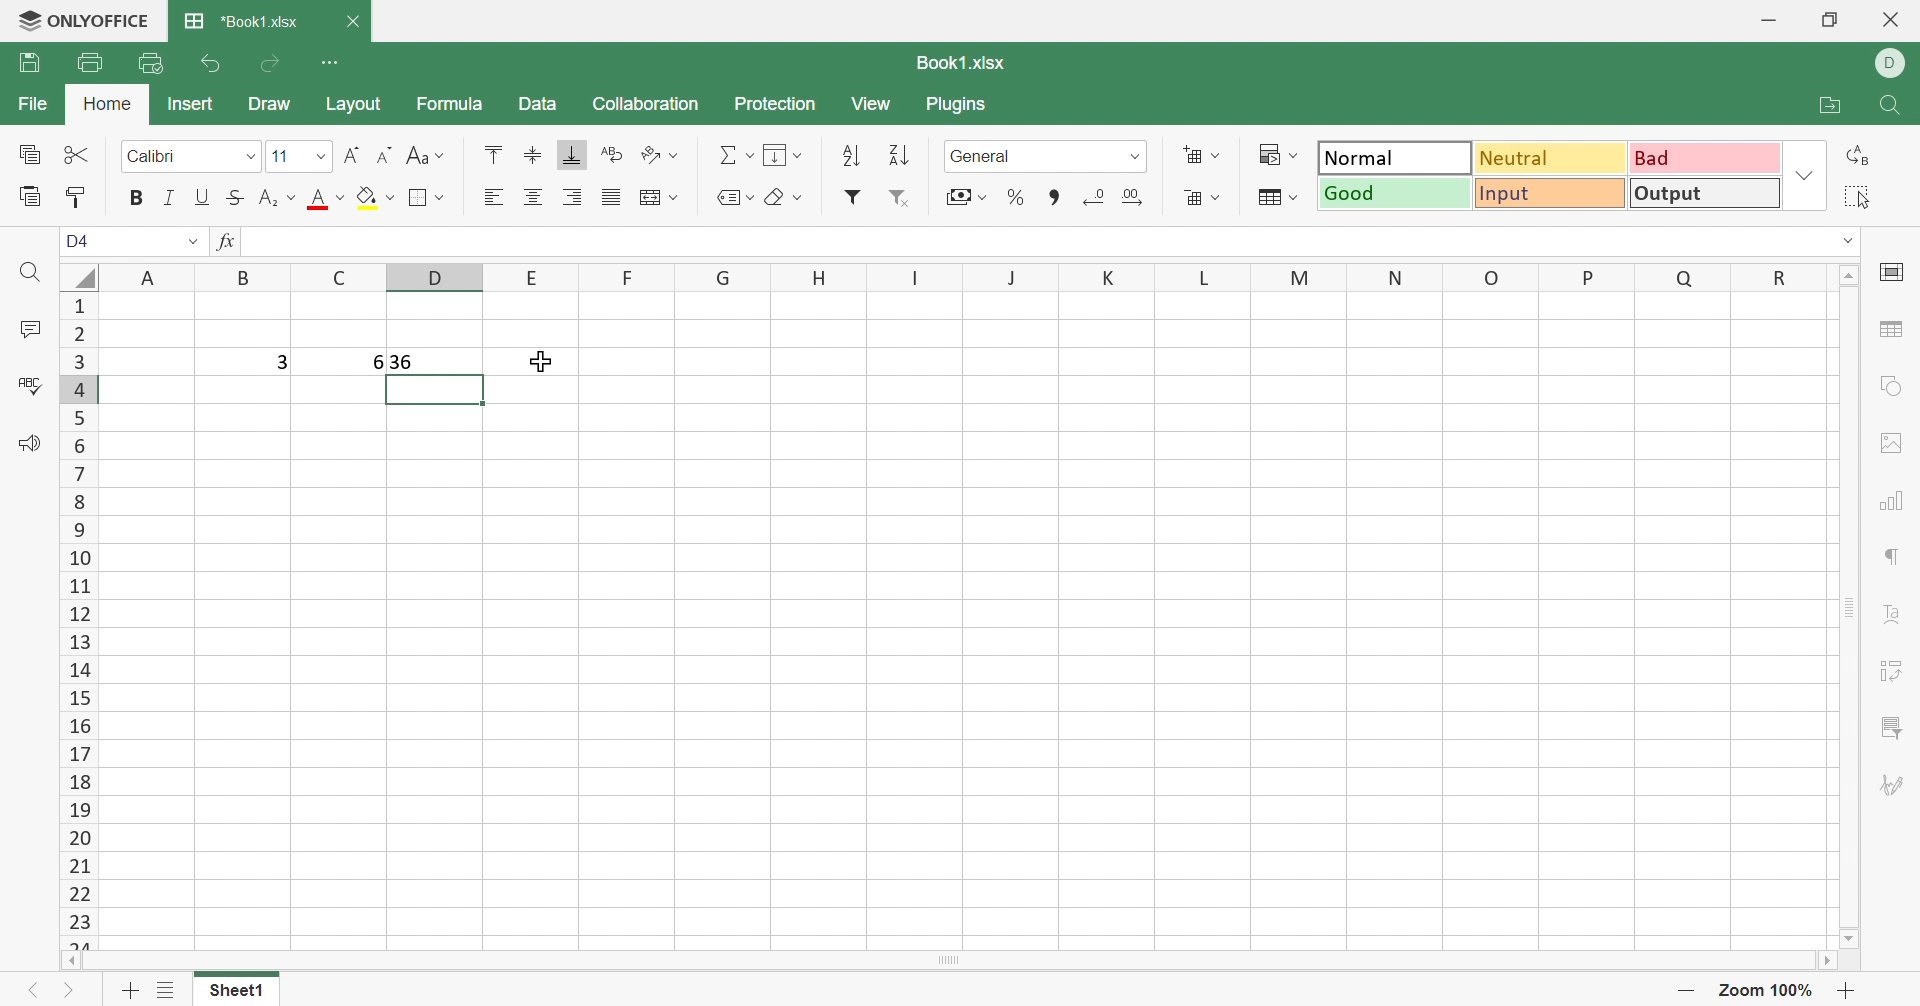  What do you see at coordinates (1894, 787) in the screenshot?
I see `Signature settings` at bounding box center [1894, 787].